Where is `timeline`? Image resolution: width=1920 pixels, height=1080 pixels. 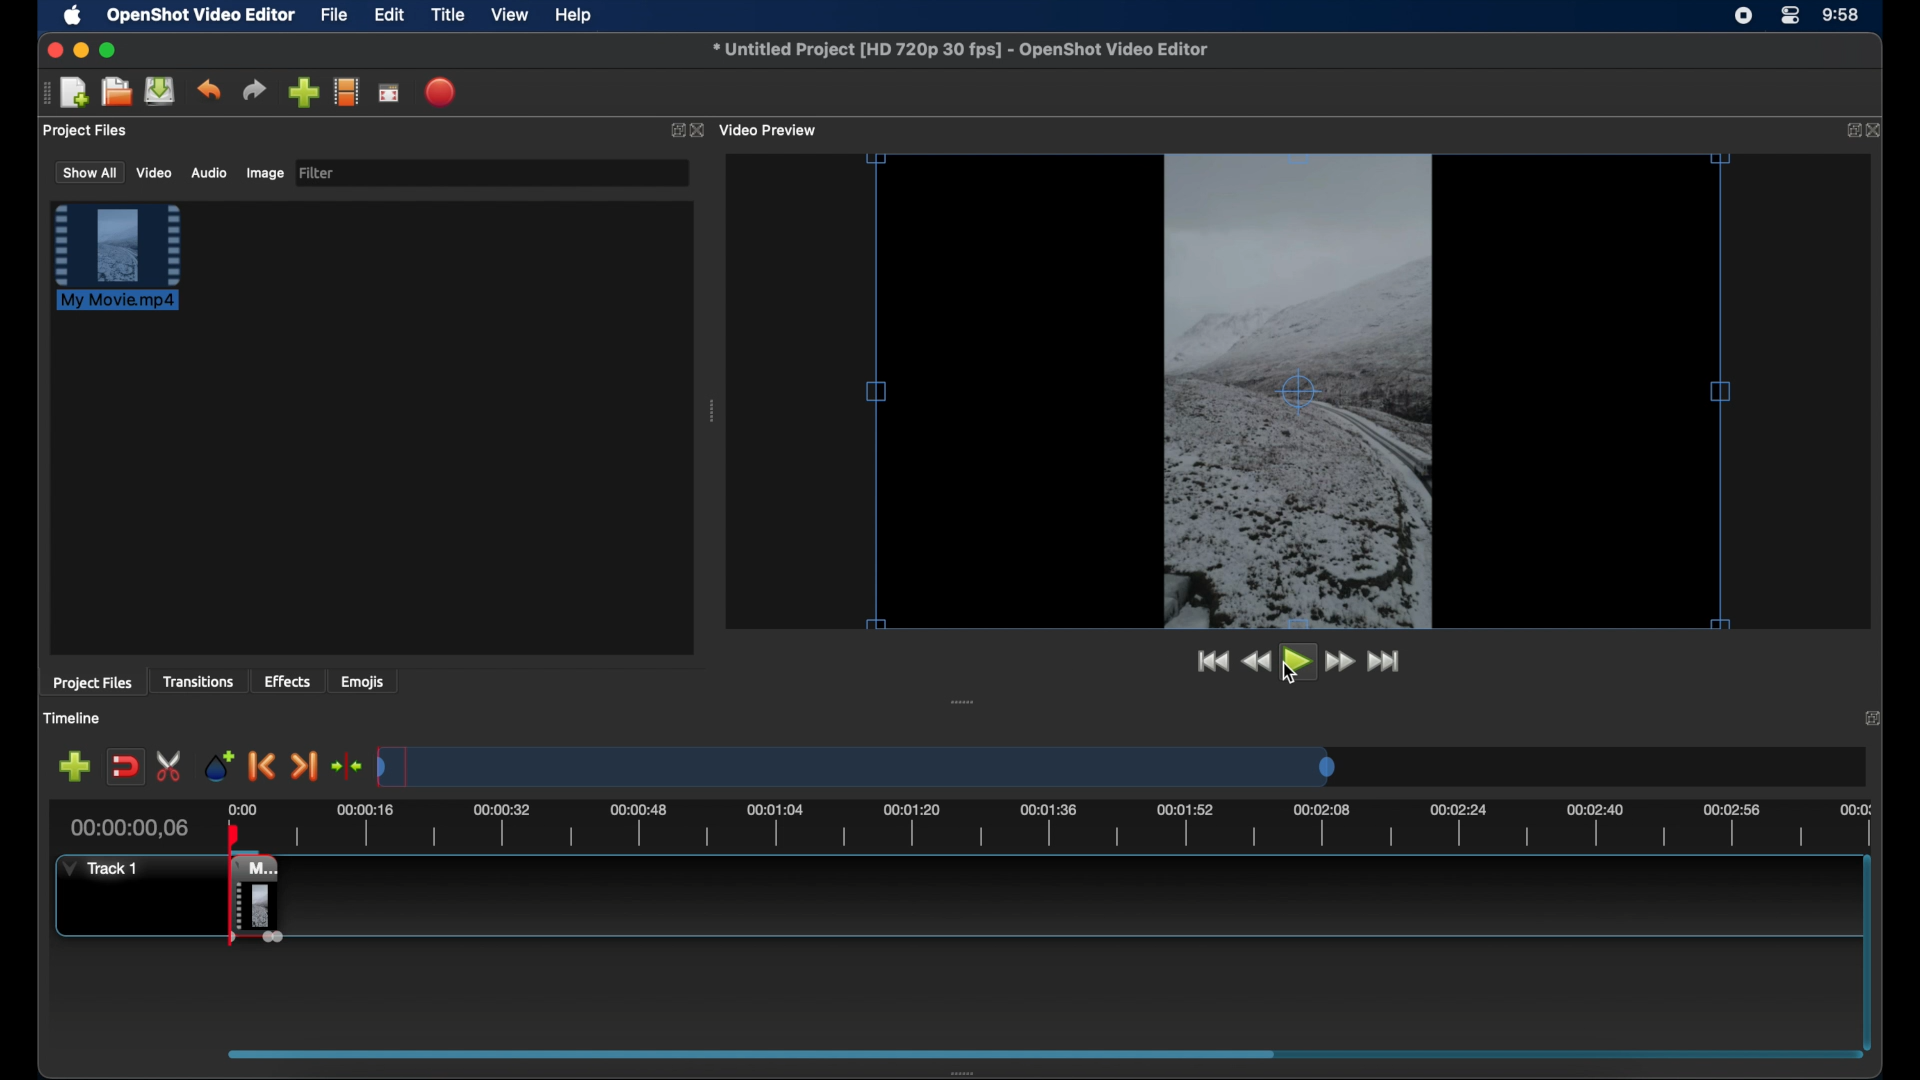 timeline is located at coordinates (72, 718).